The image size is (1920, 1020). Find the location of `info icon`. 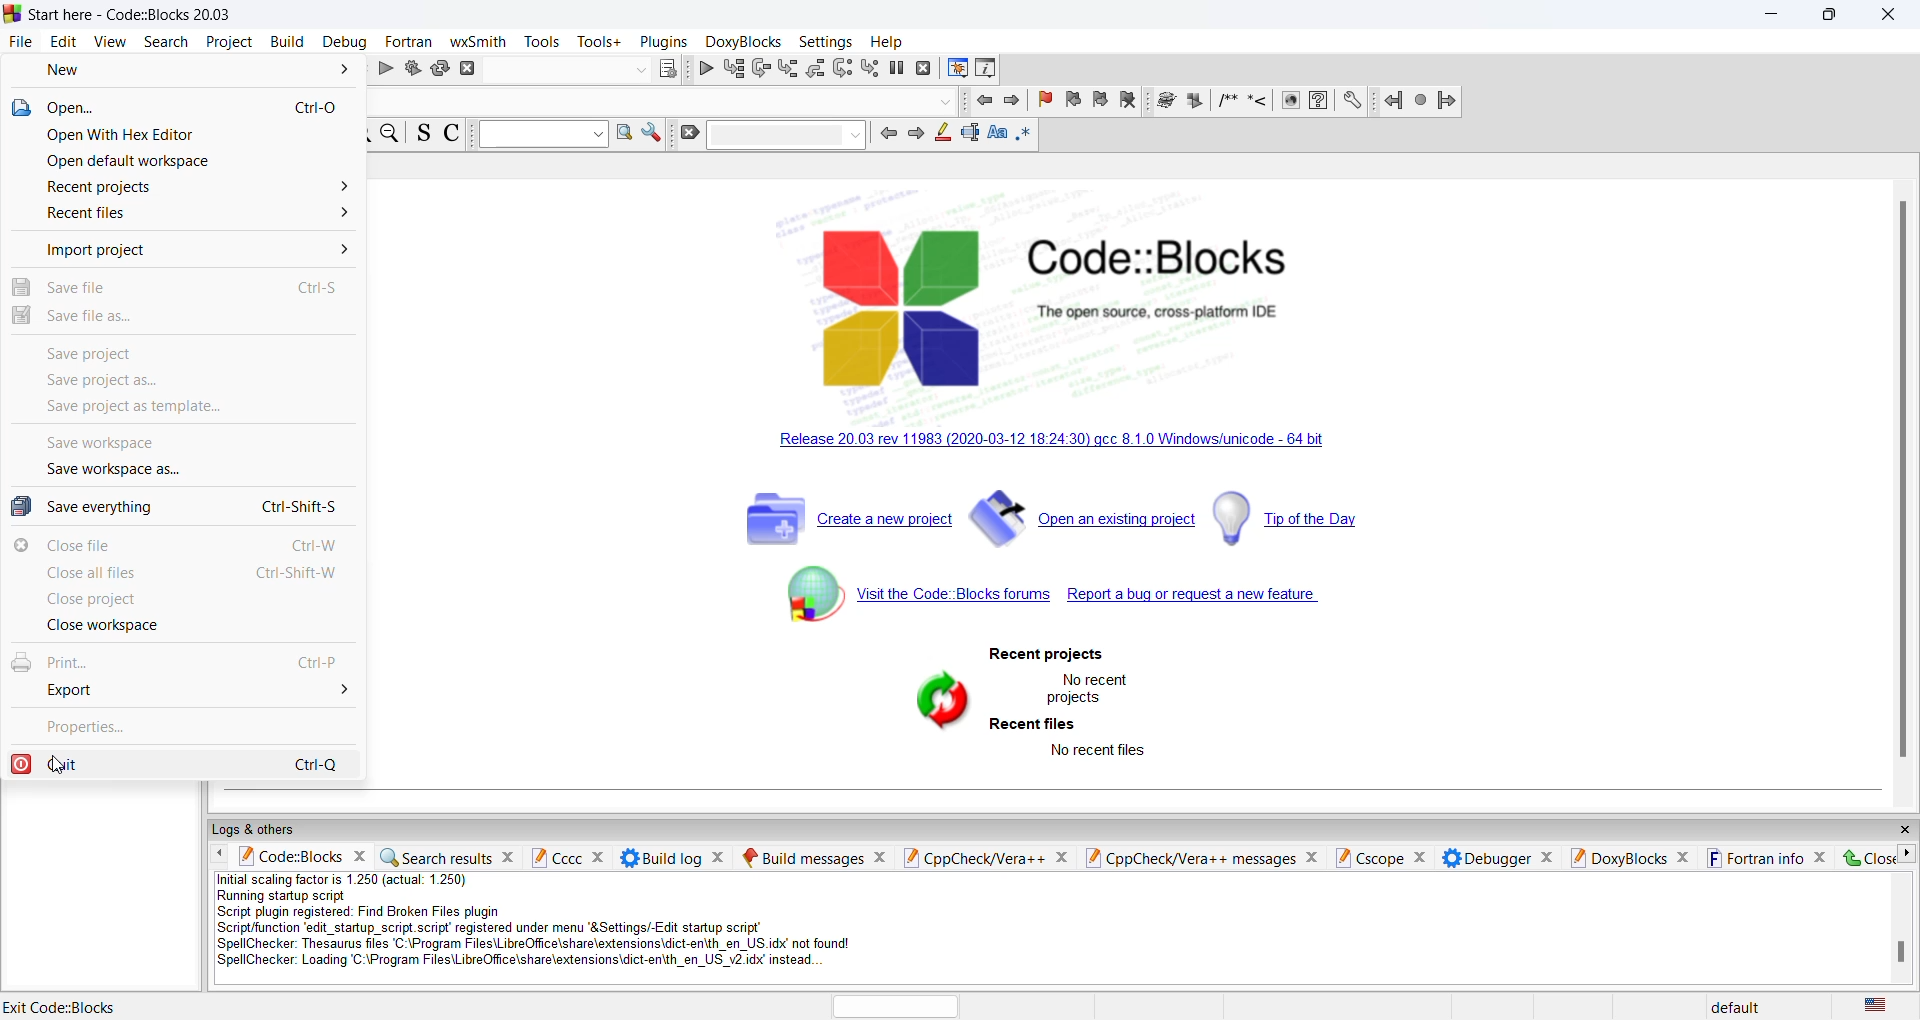

info icon is located at coordinates (1291, 101).